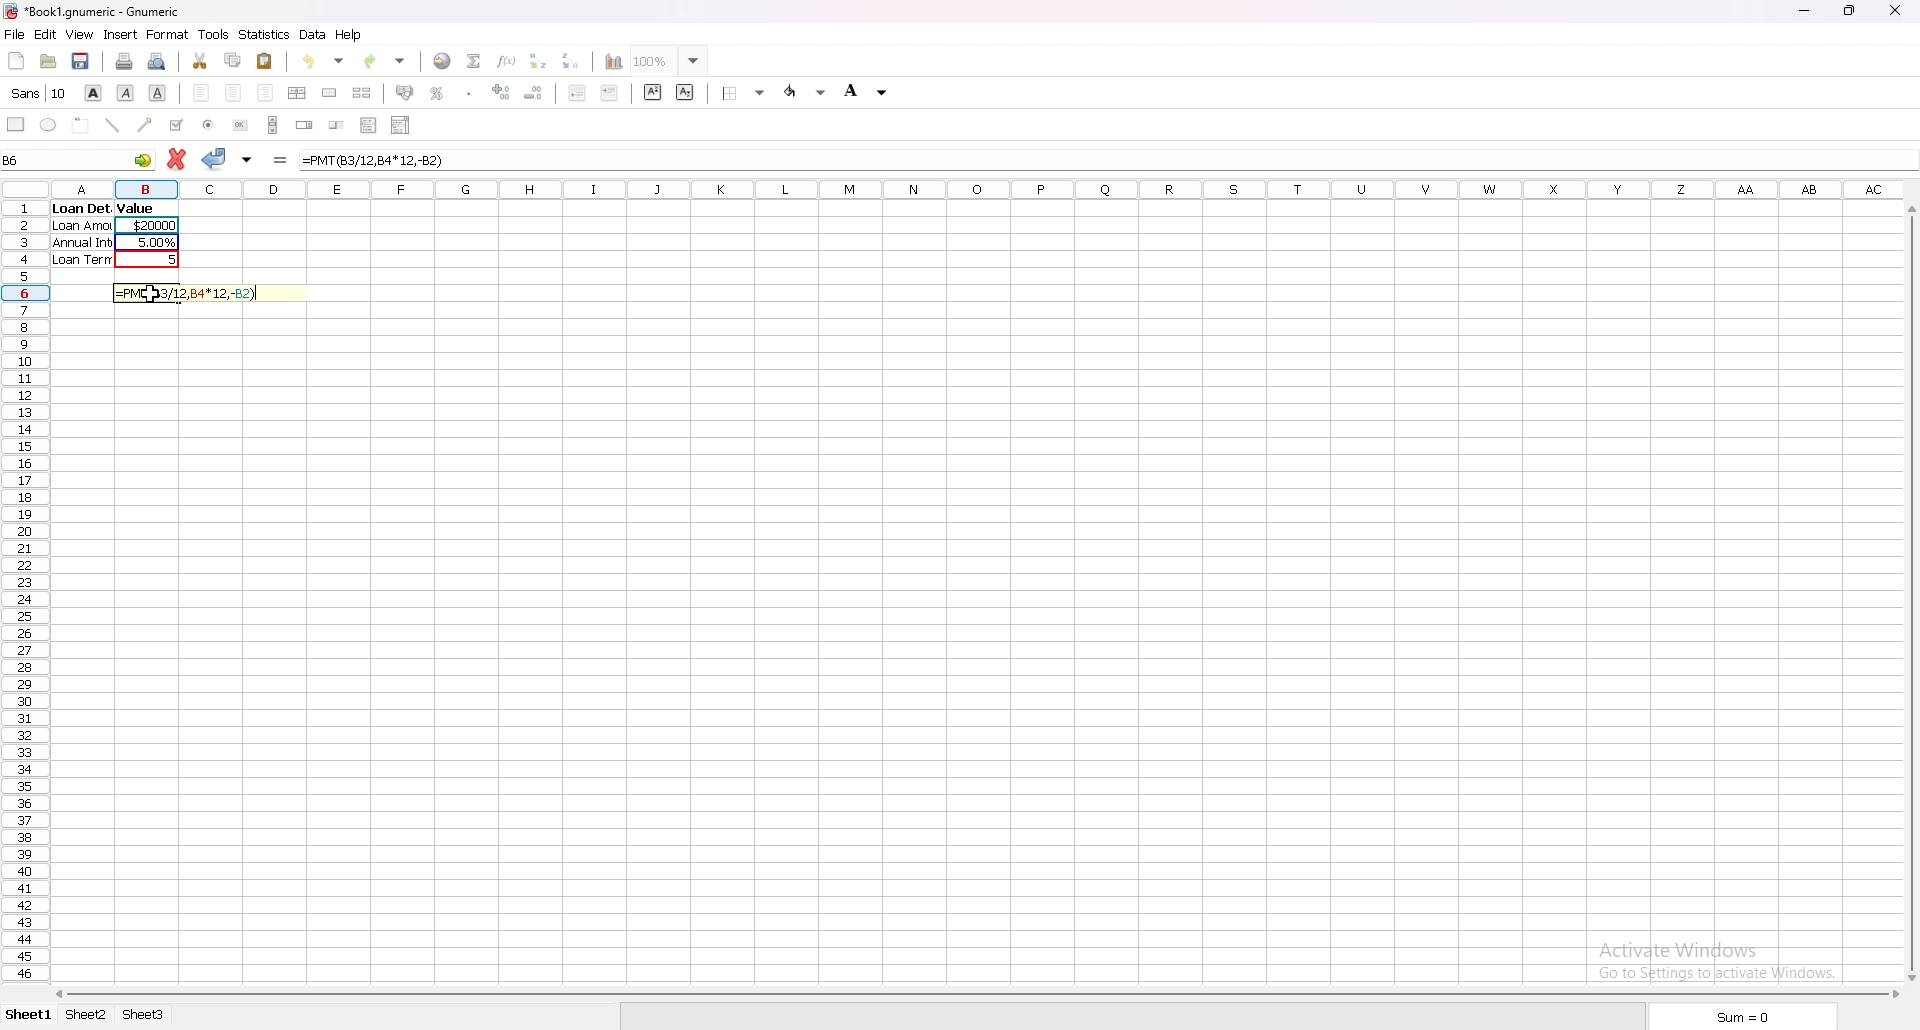 This screenshot has width=1920, height=1030. What do you see at coordinates (280, 161) in the screenshot?
I see `formula` at bounding box center [280, 161].